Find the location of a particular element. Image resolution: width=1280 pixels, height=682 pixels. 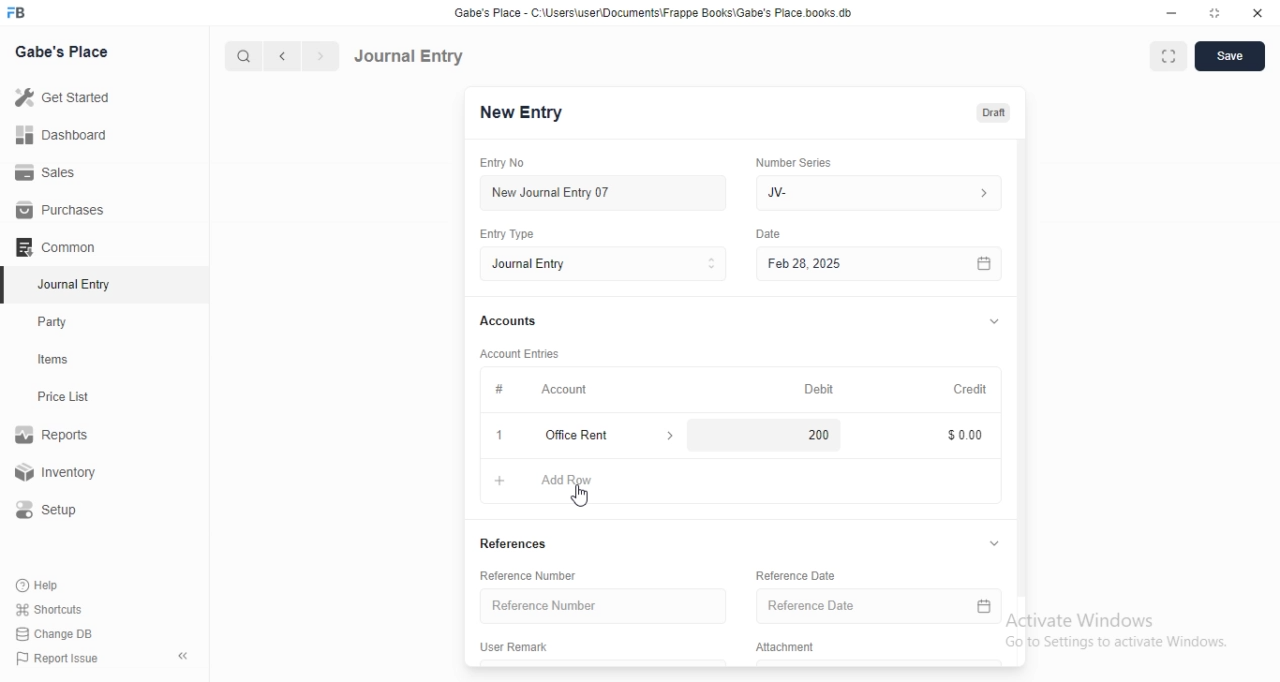

cursor is located at coordinates (581, 497).